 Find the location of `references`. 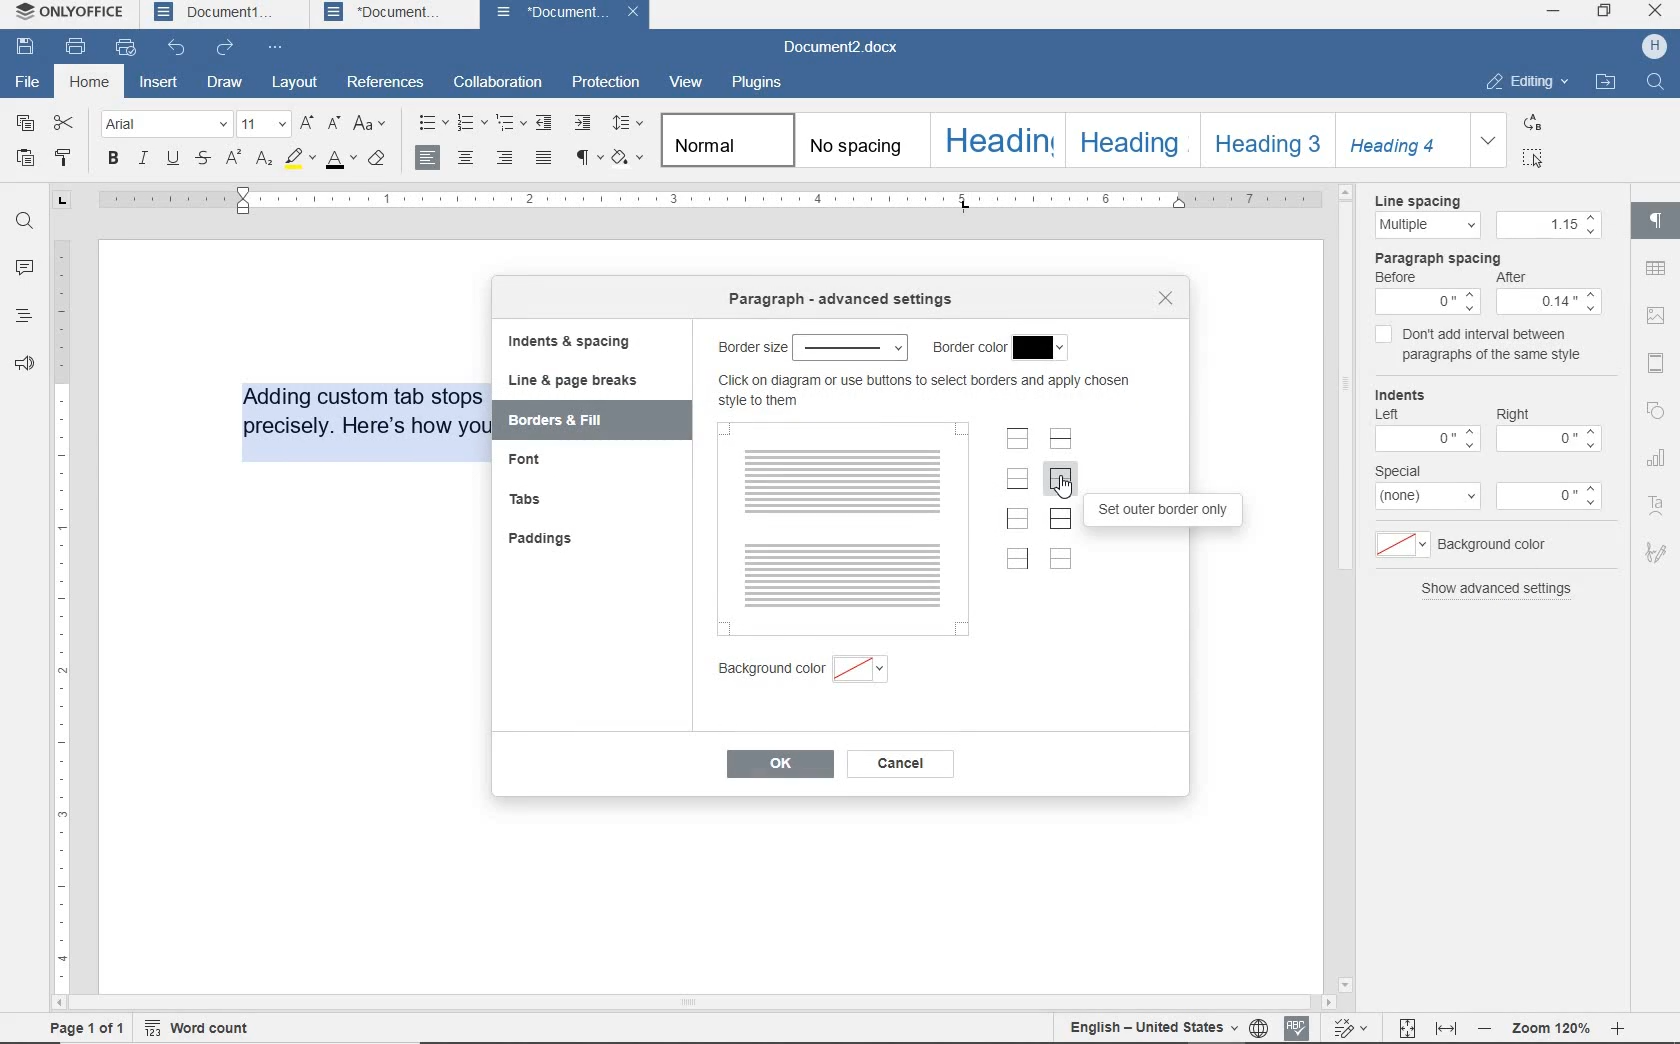

references is located at coordinates (386, 82).